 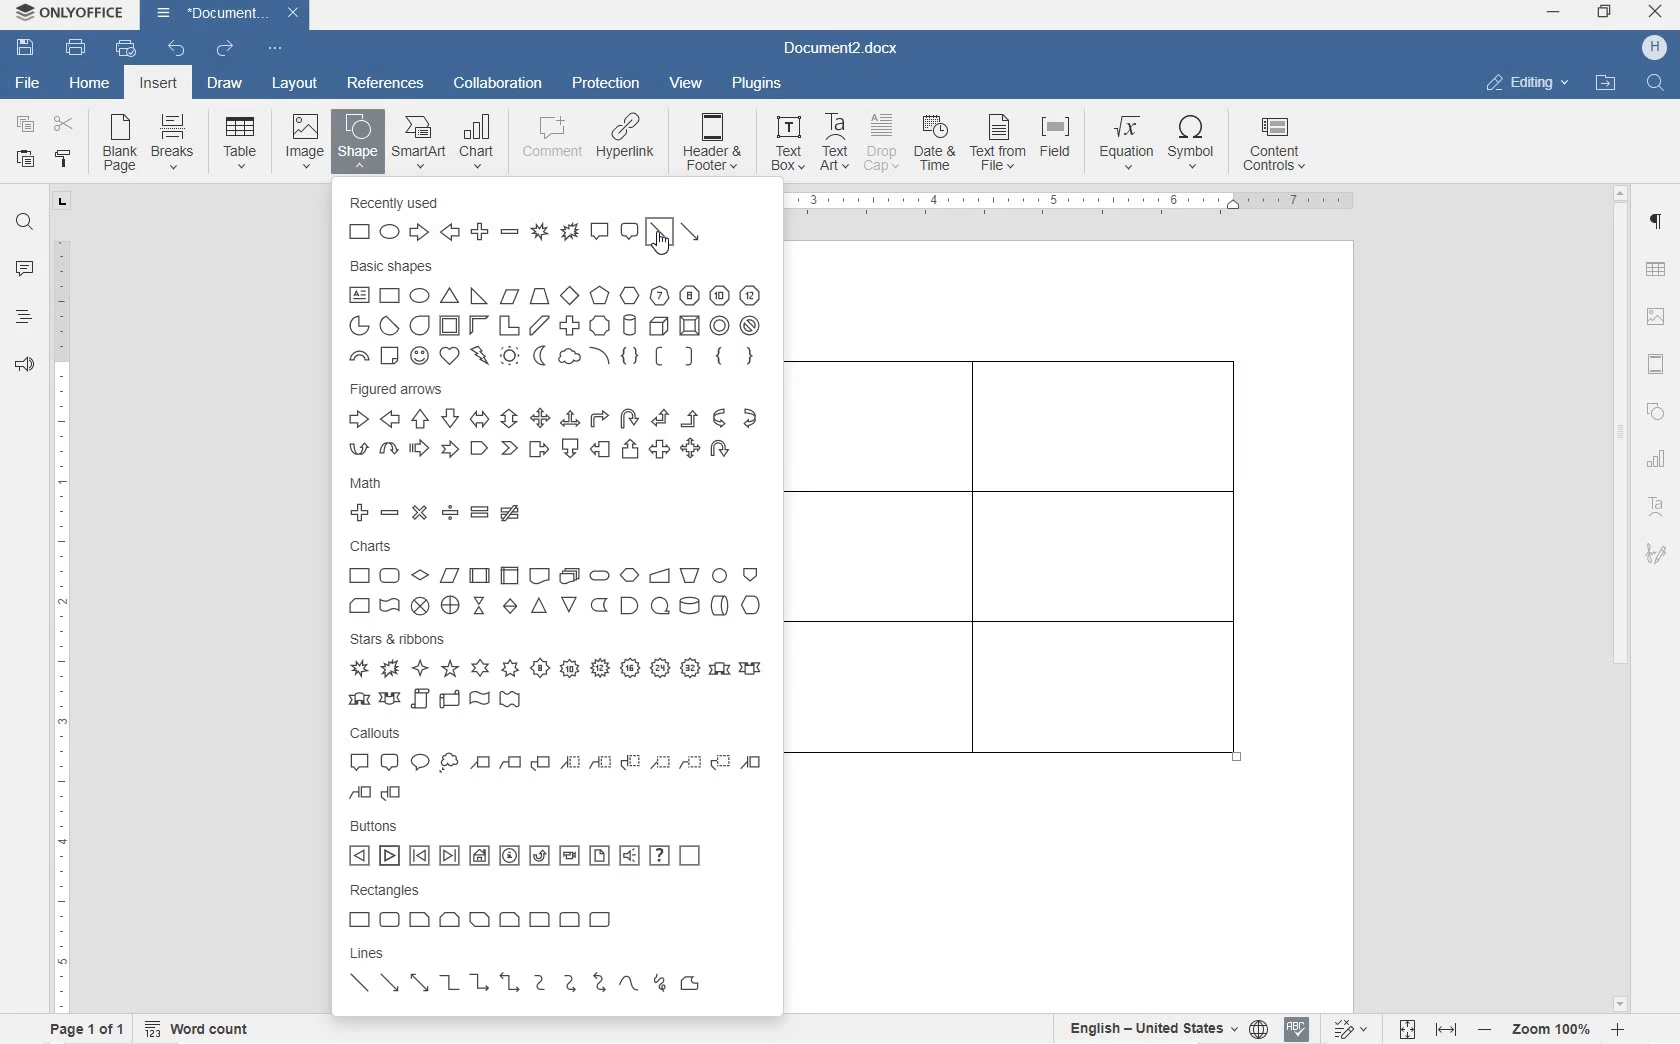 What do you see at coordinates (157, 84) in the screenshot?
I see `insert` at bounding box center [157, 84].